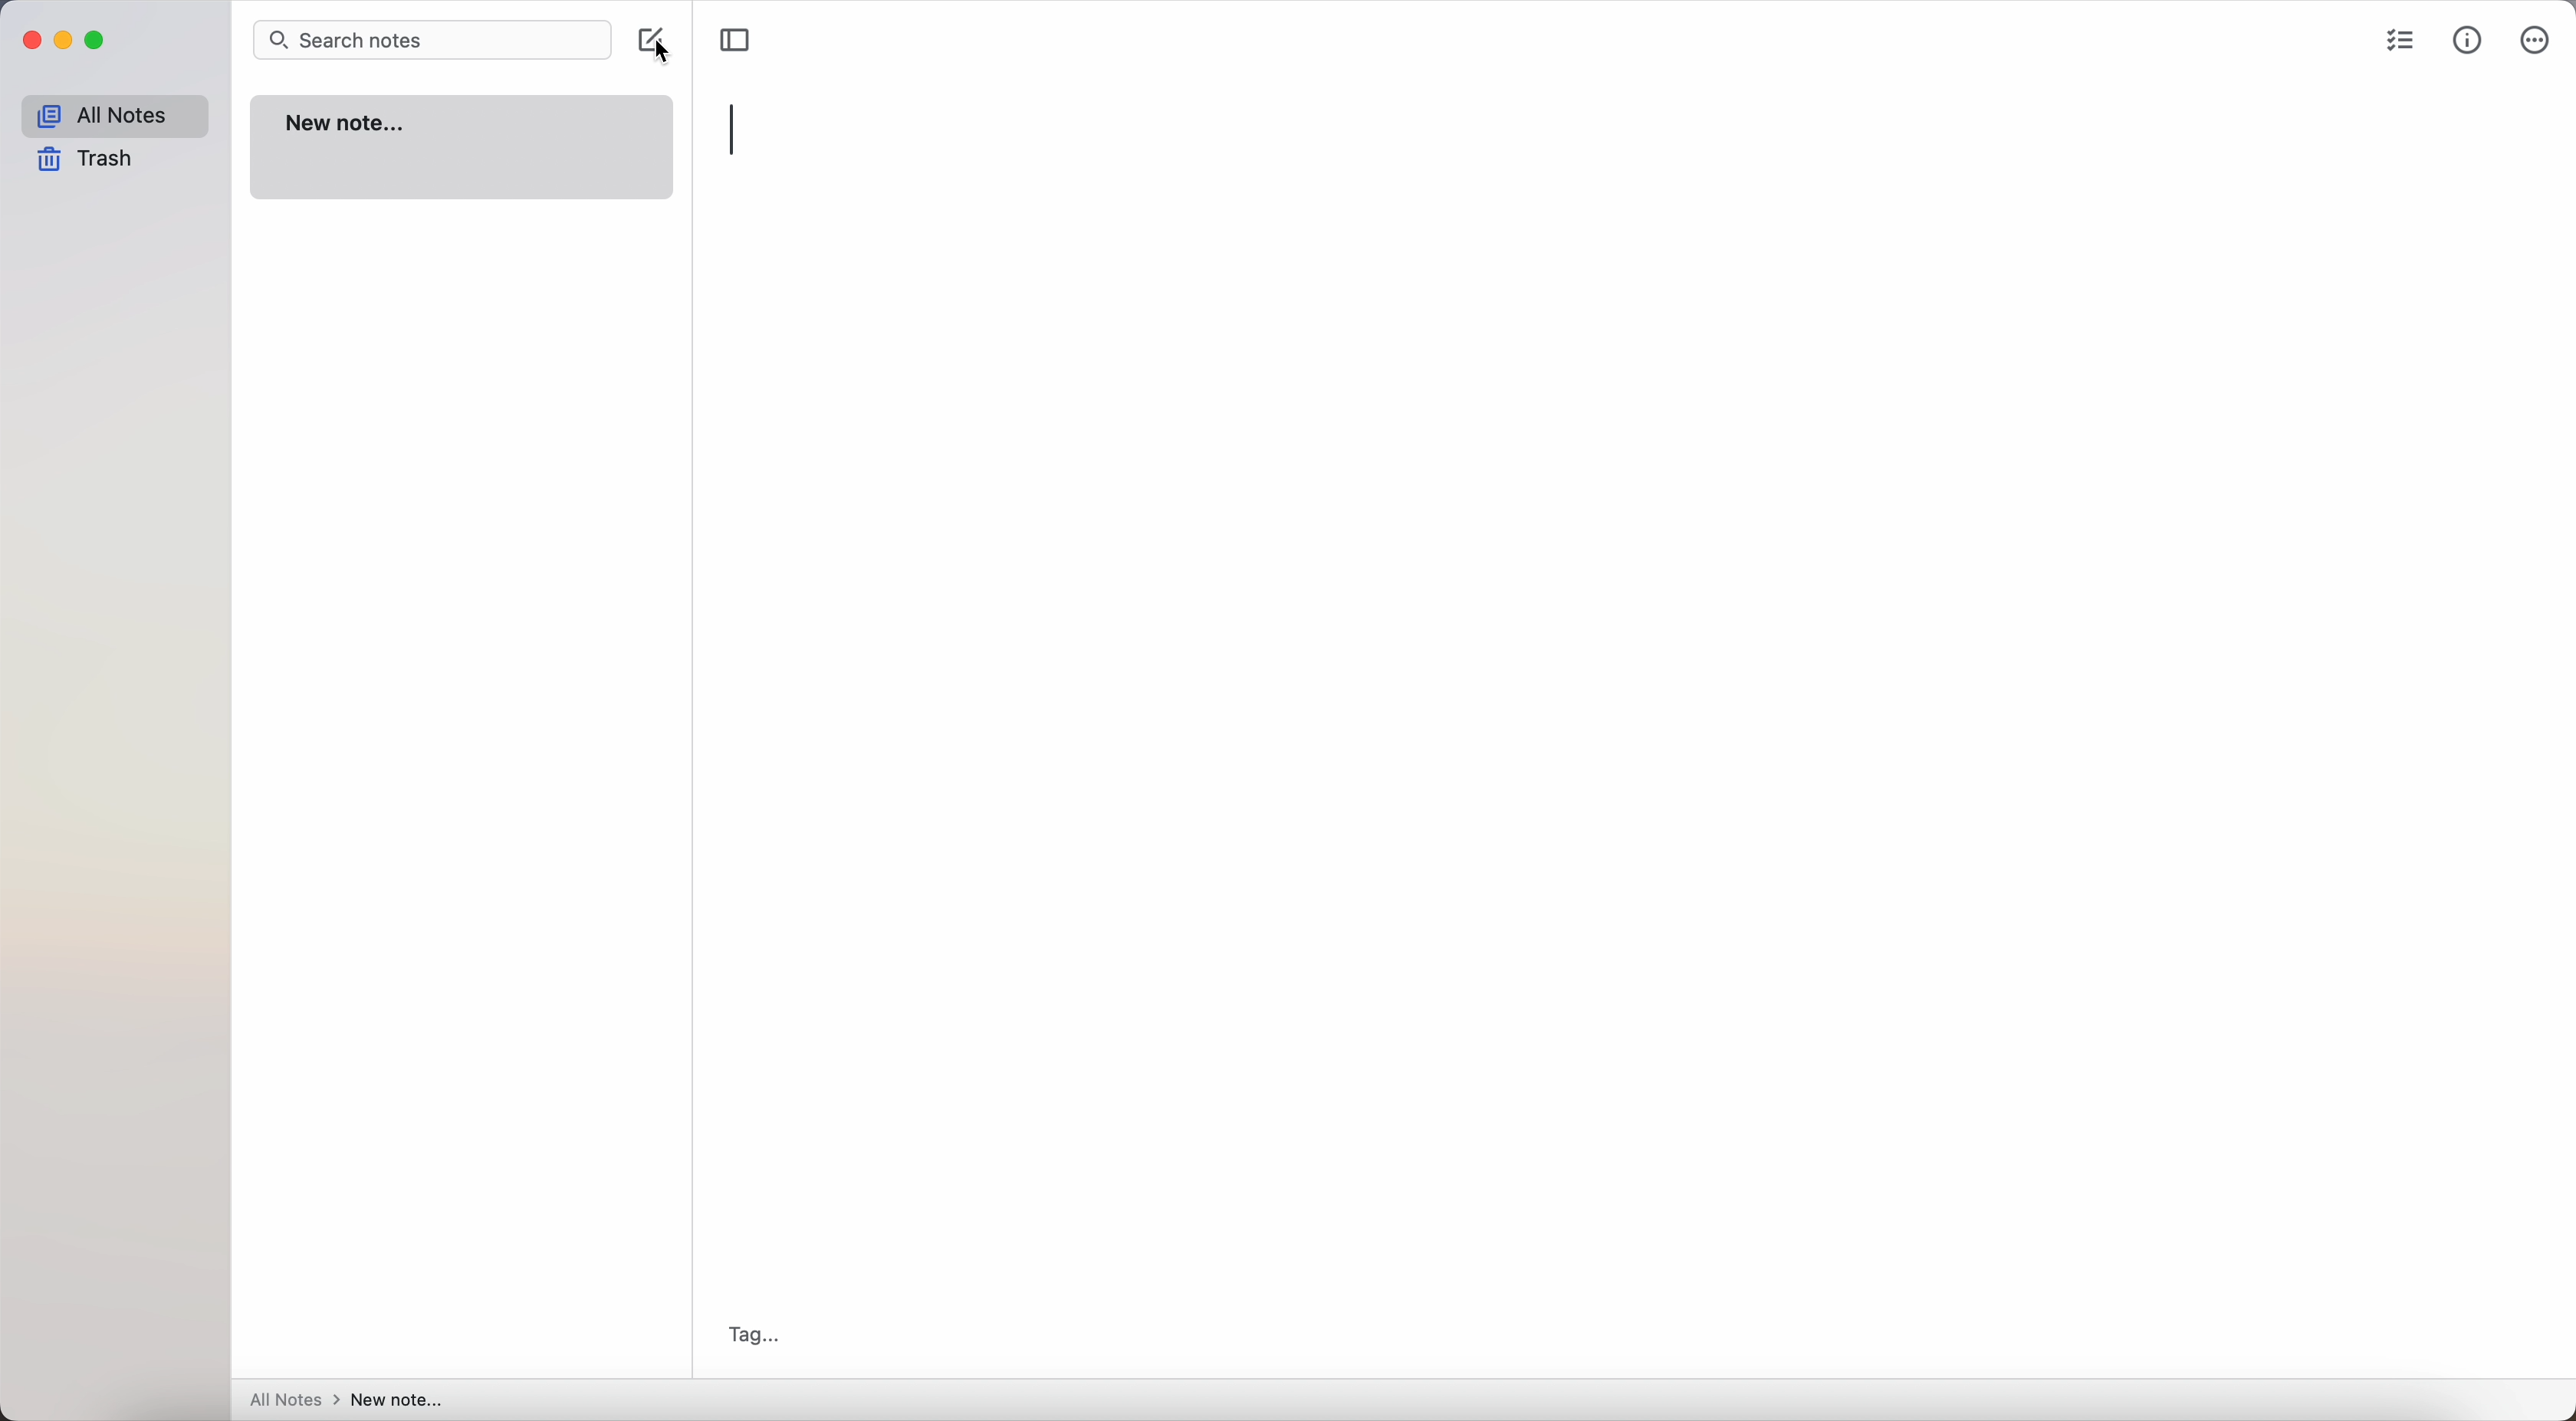  I want to click on new note, so click(422, 1399).